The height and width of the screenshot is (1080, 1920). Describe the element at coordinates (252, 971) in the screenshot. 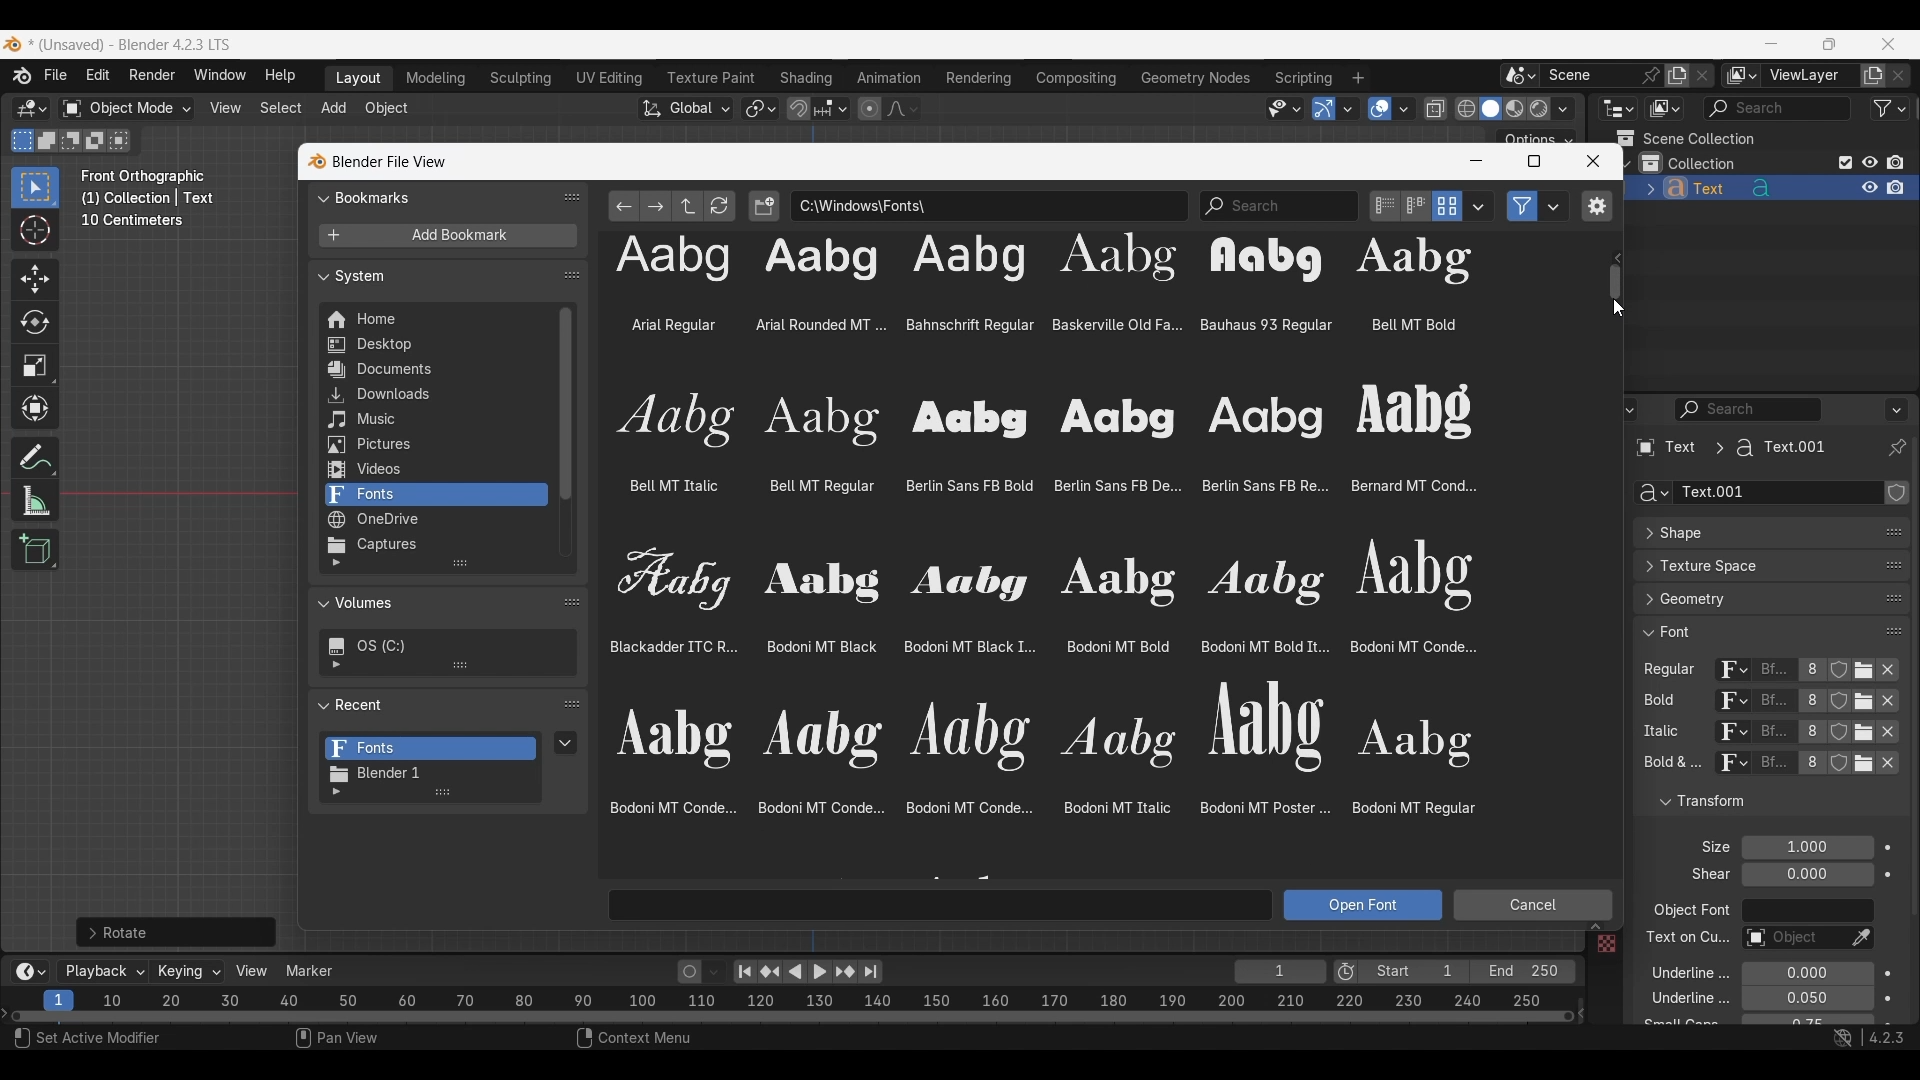

I see `View` at that location.